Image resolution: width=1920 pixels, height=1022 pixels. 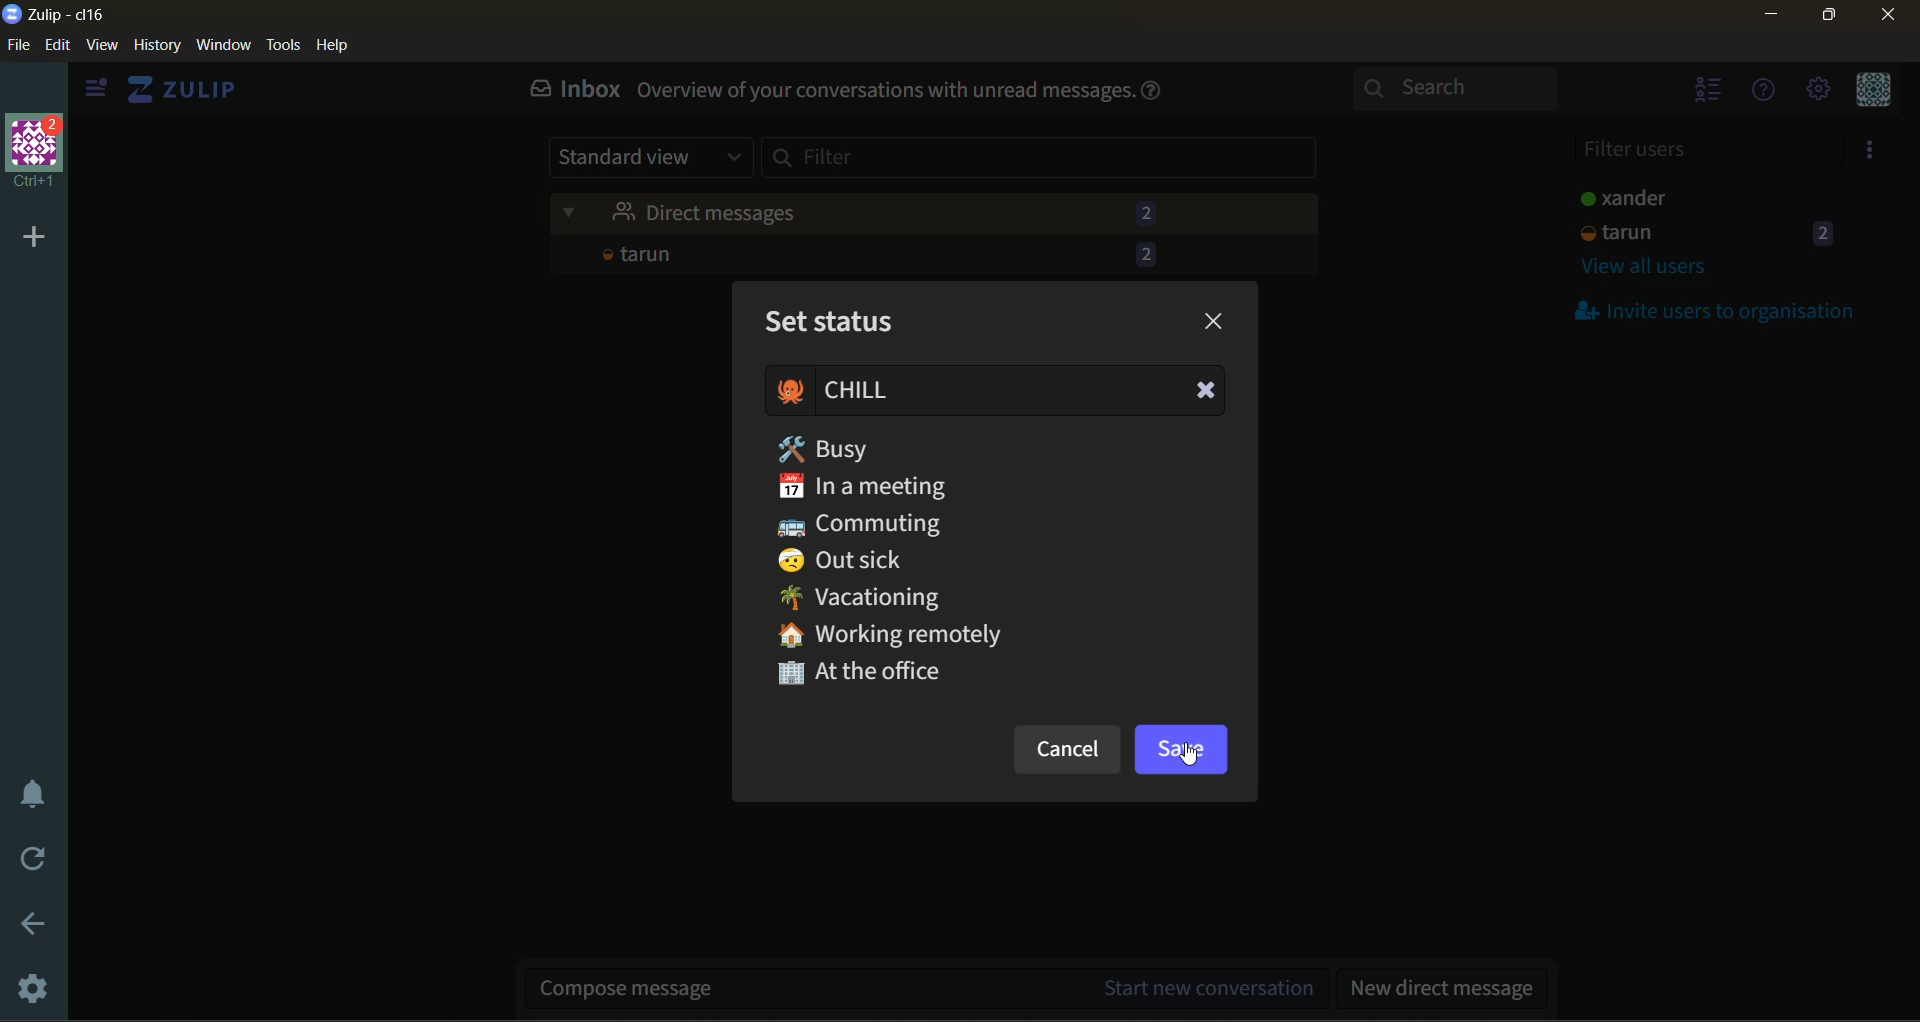 I want to click on Vacationing, so click(x=887, y=596).